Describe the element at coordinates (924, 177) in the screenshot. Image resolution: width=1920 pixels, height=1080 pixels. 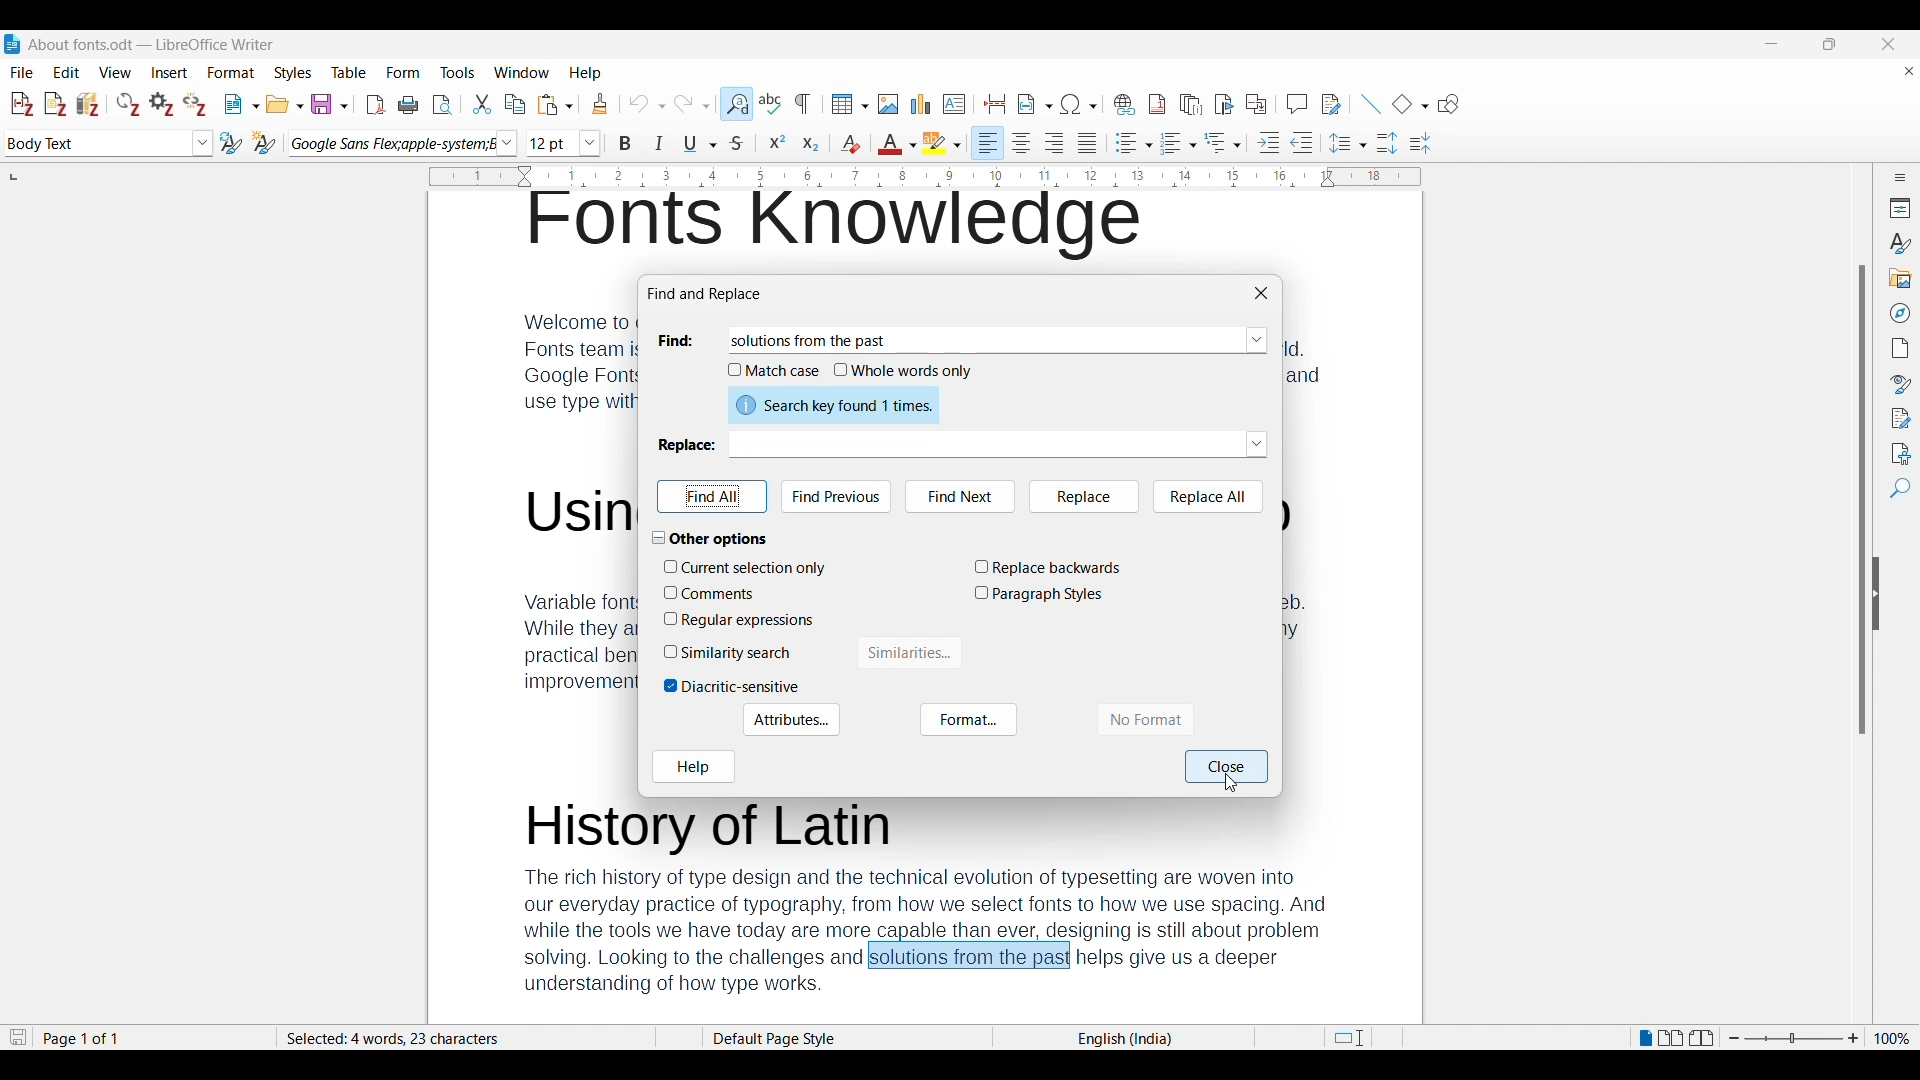
I see `Page horizontal ruler` at that location.